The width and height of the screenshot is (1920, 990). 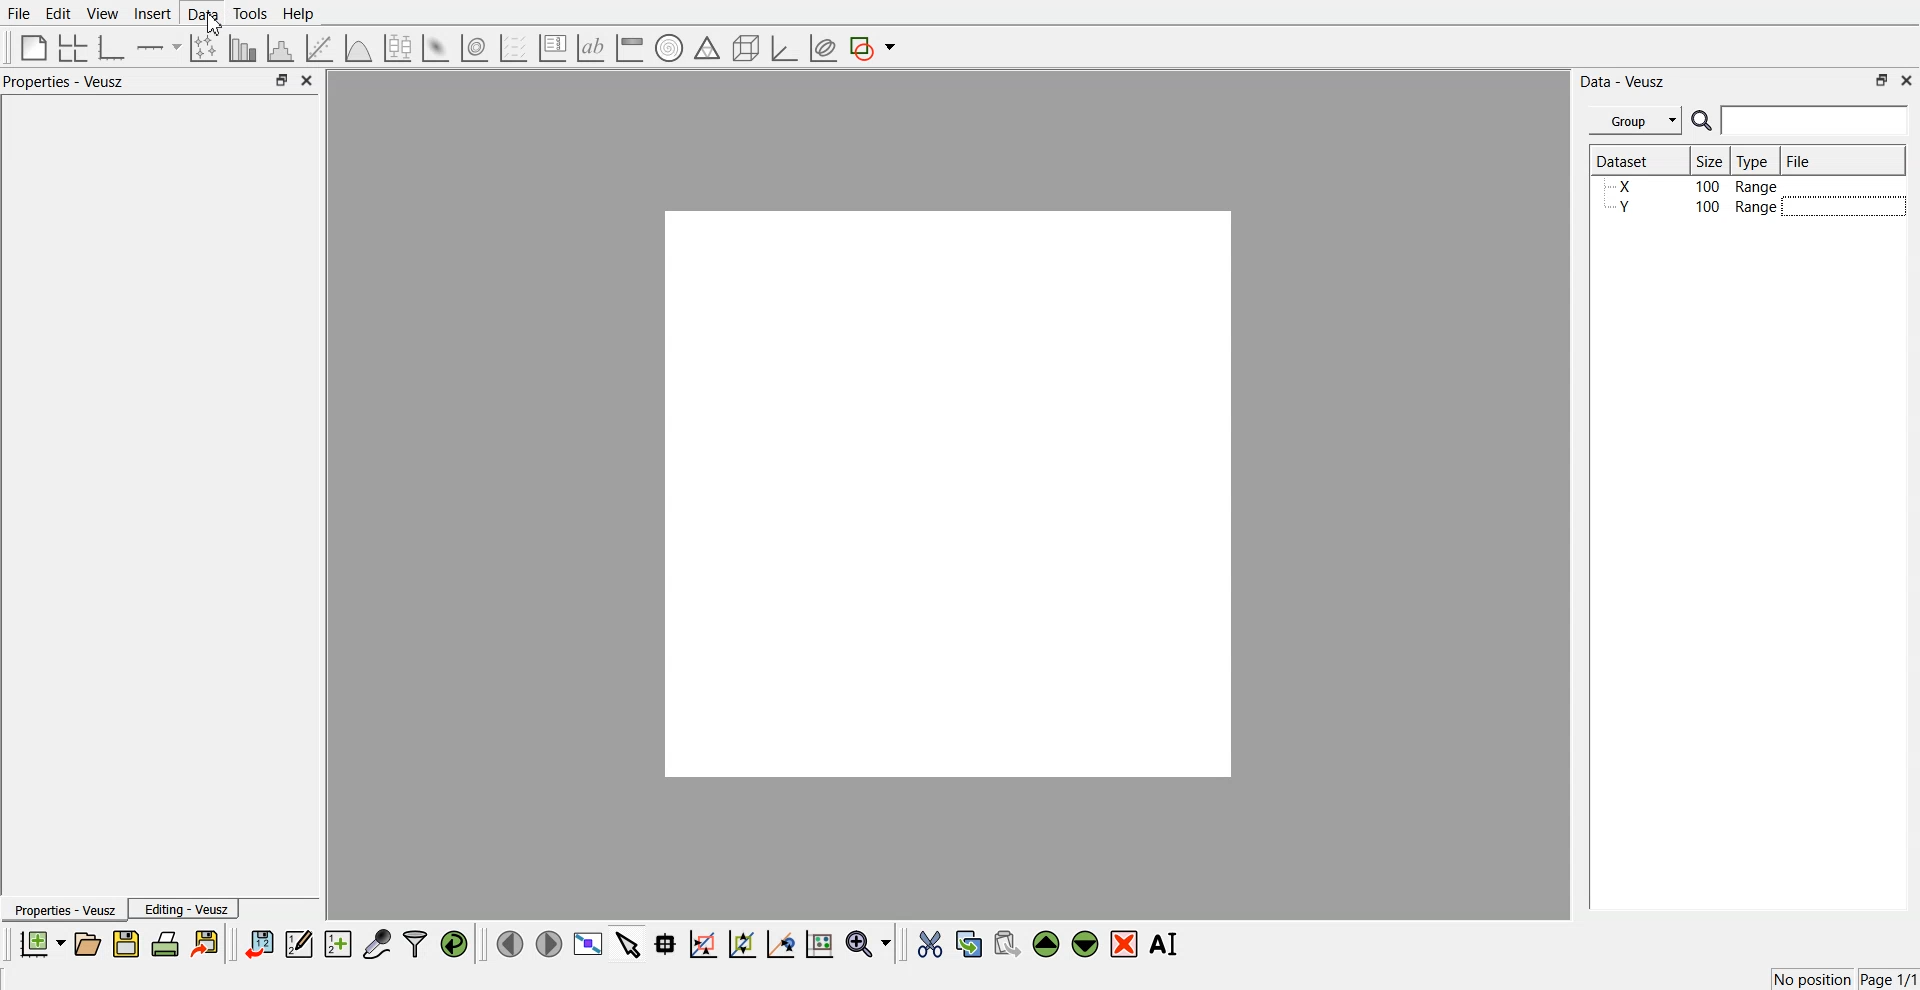 I want to click on Draw a rectangle to zoom graph axes, so click(x=702, y=944).